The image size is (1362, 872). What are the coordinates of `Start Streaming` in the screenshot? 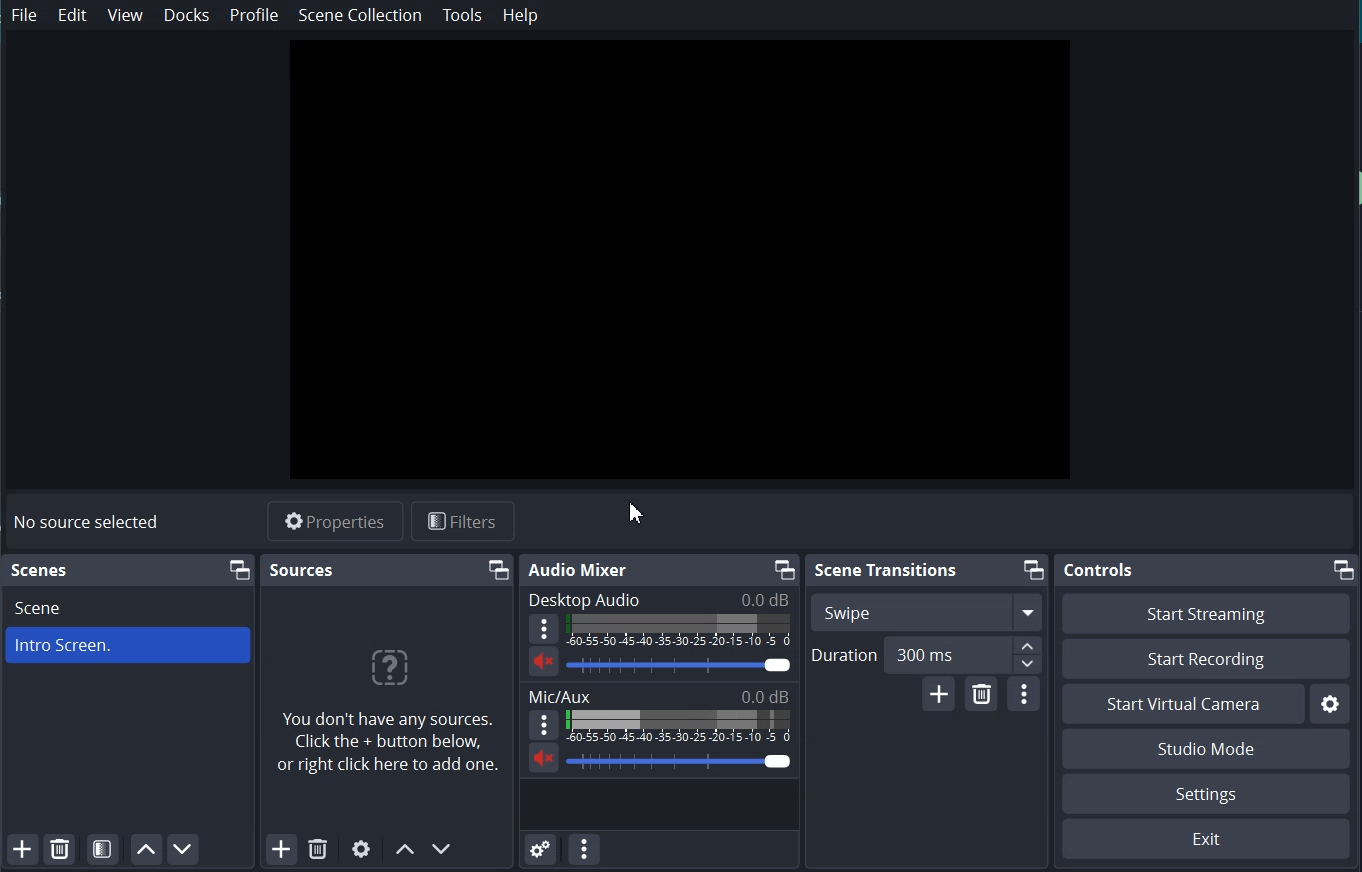 It's located at (1206, 613).